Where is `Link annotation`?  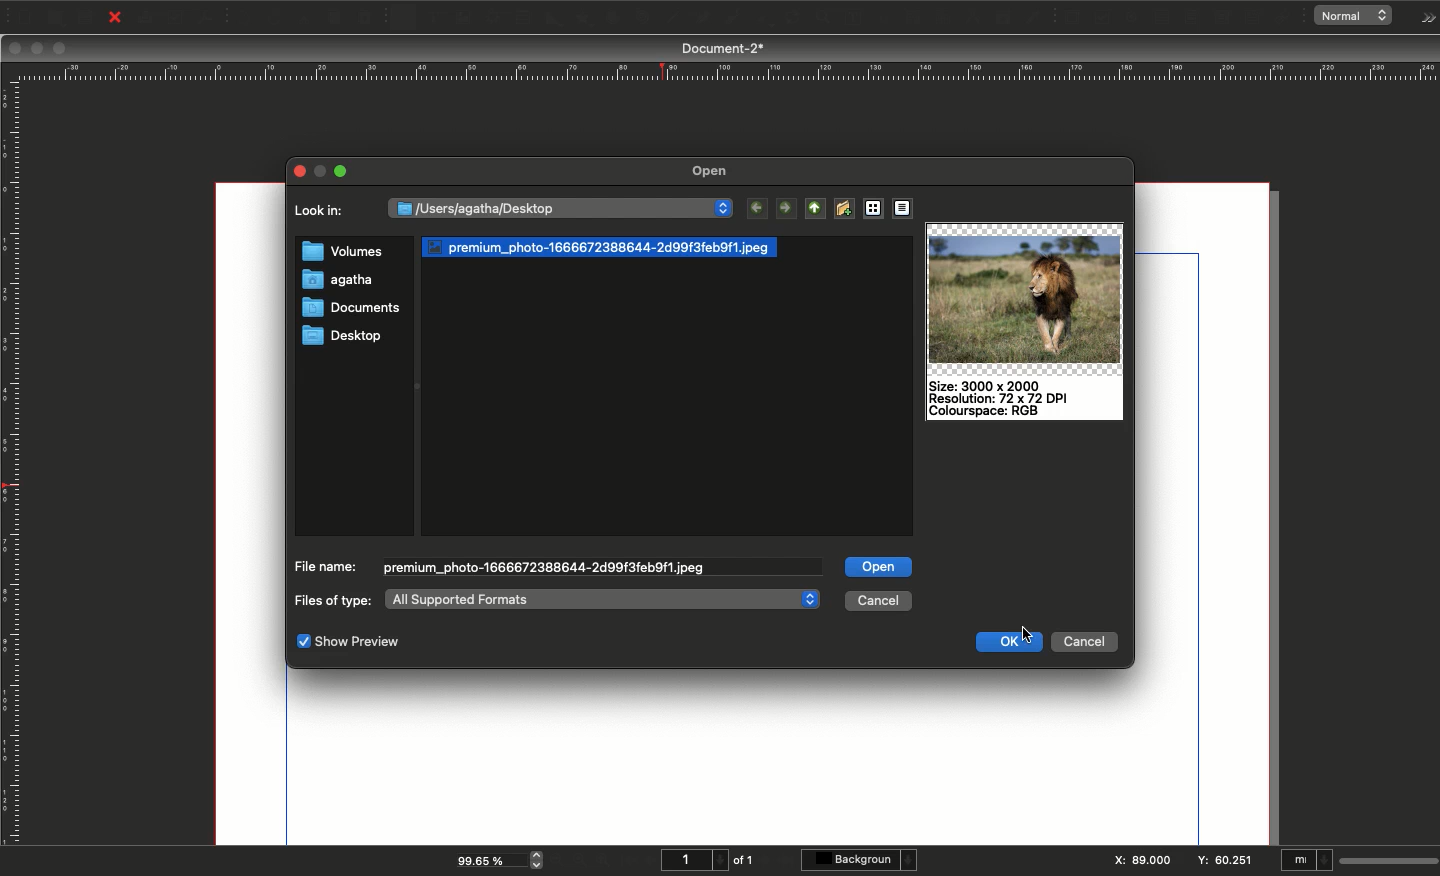
Link annotation is located at coordinates (1286, 18).